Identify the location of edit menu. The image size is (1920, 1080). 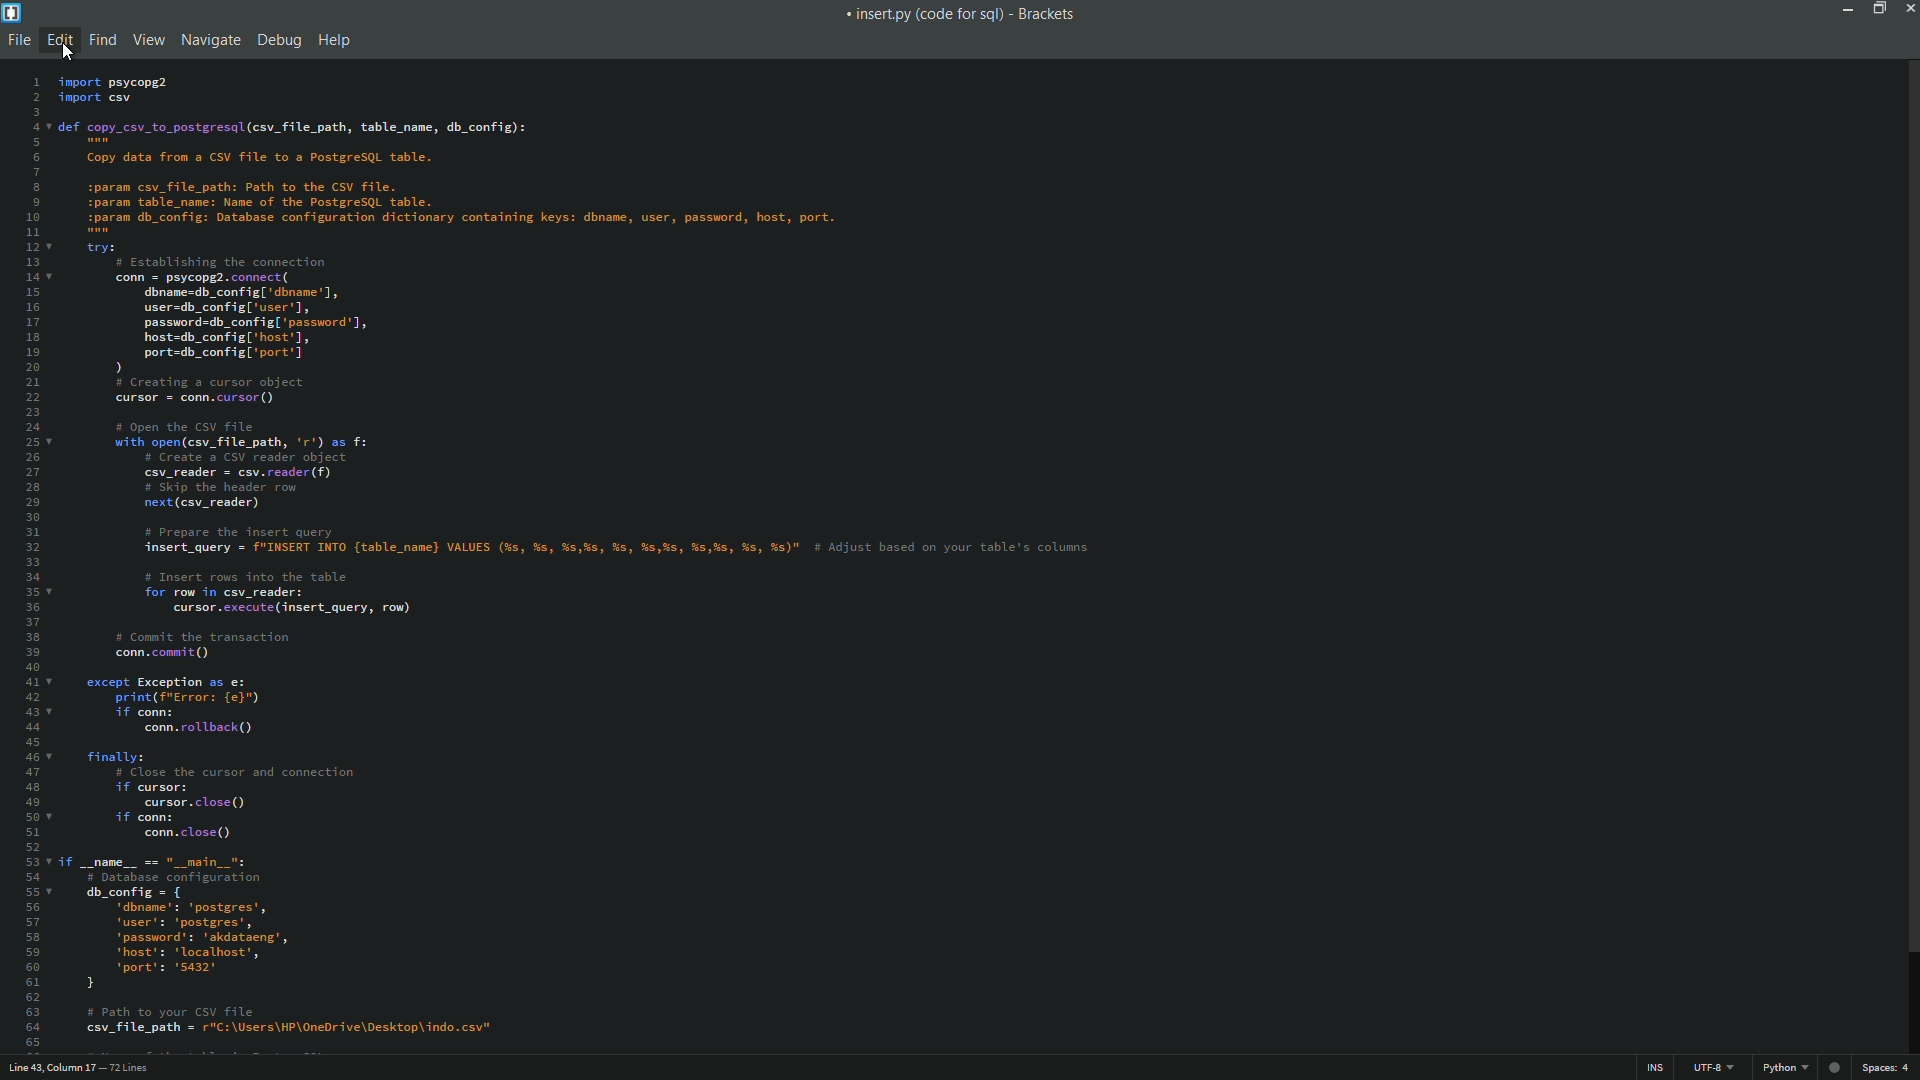
(58, 39).